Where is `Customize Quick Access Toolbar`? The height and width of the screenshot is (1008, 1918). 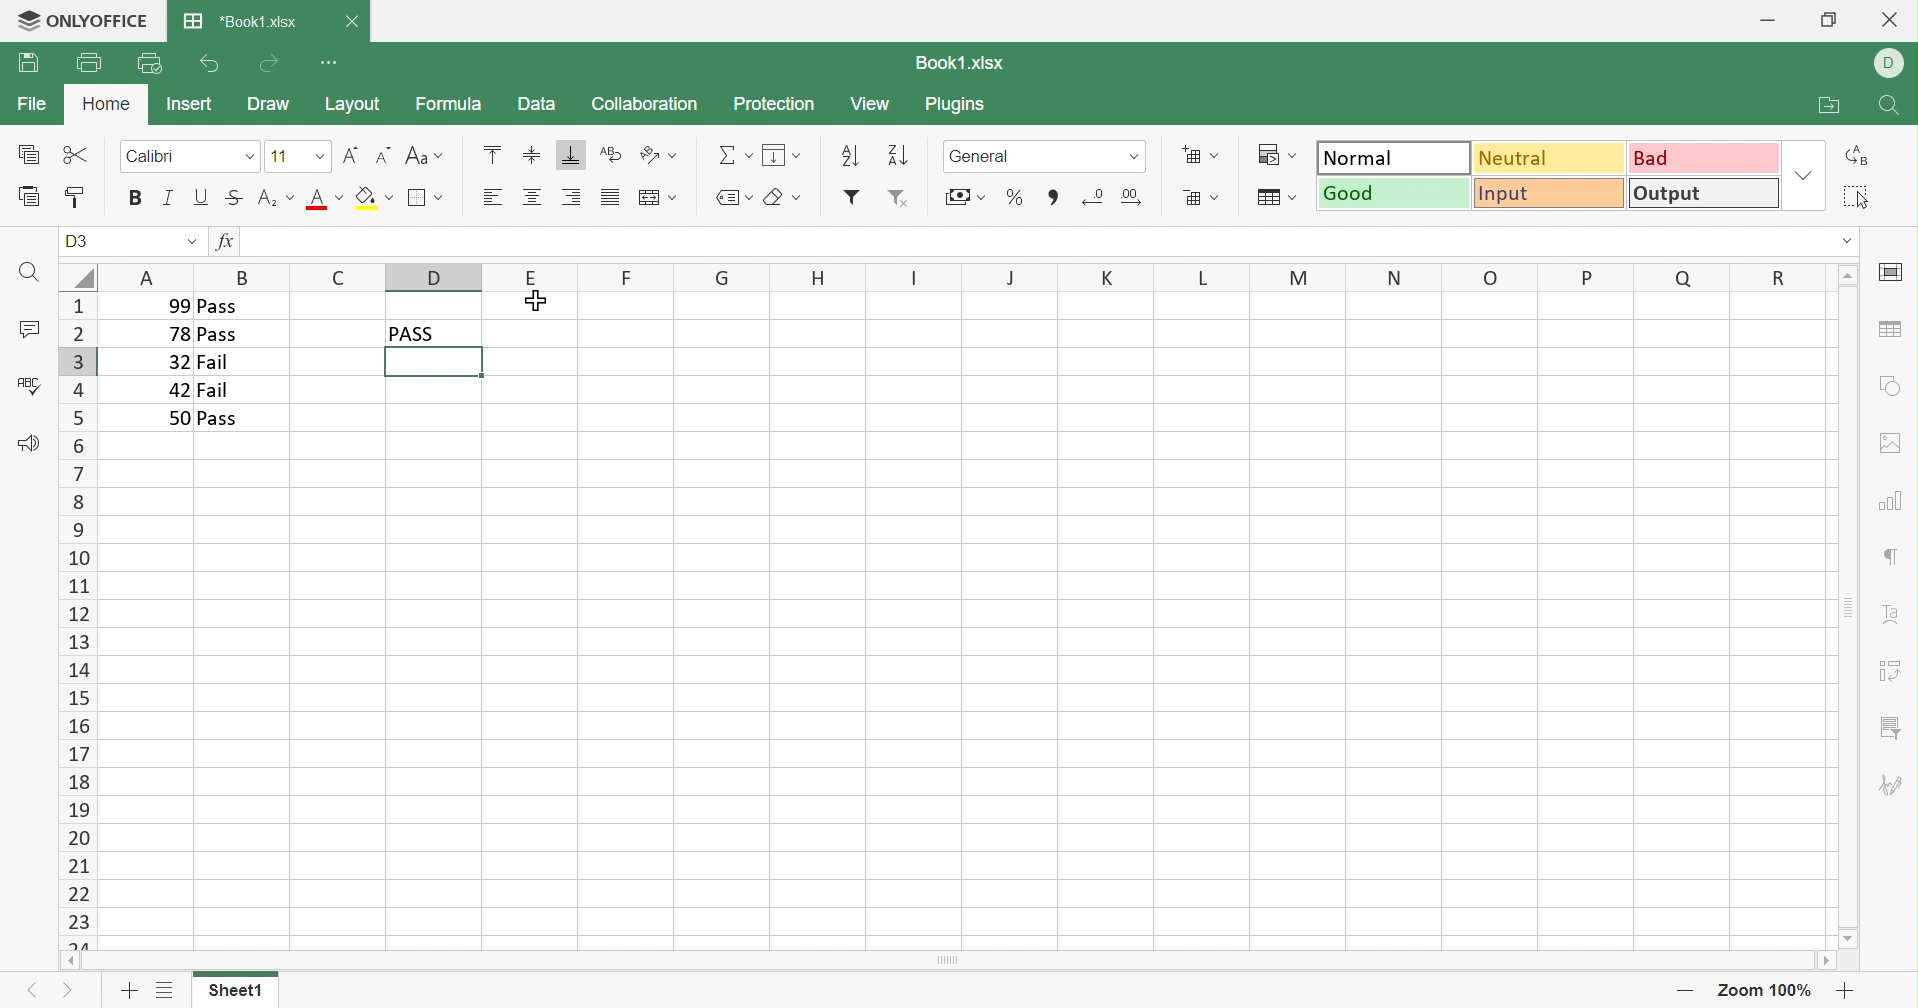
Customize Quick Access Toolbar is located at coordinates (332, 63).